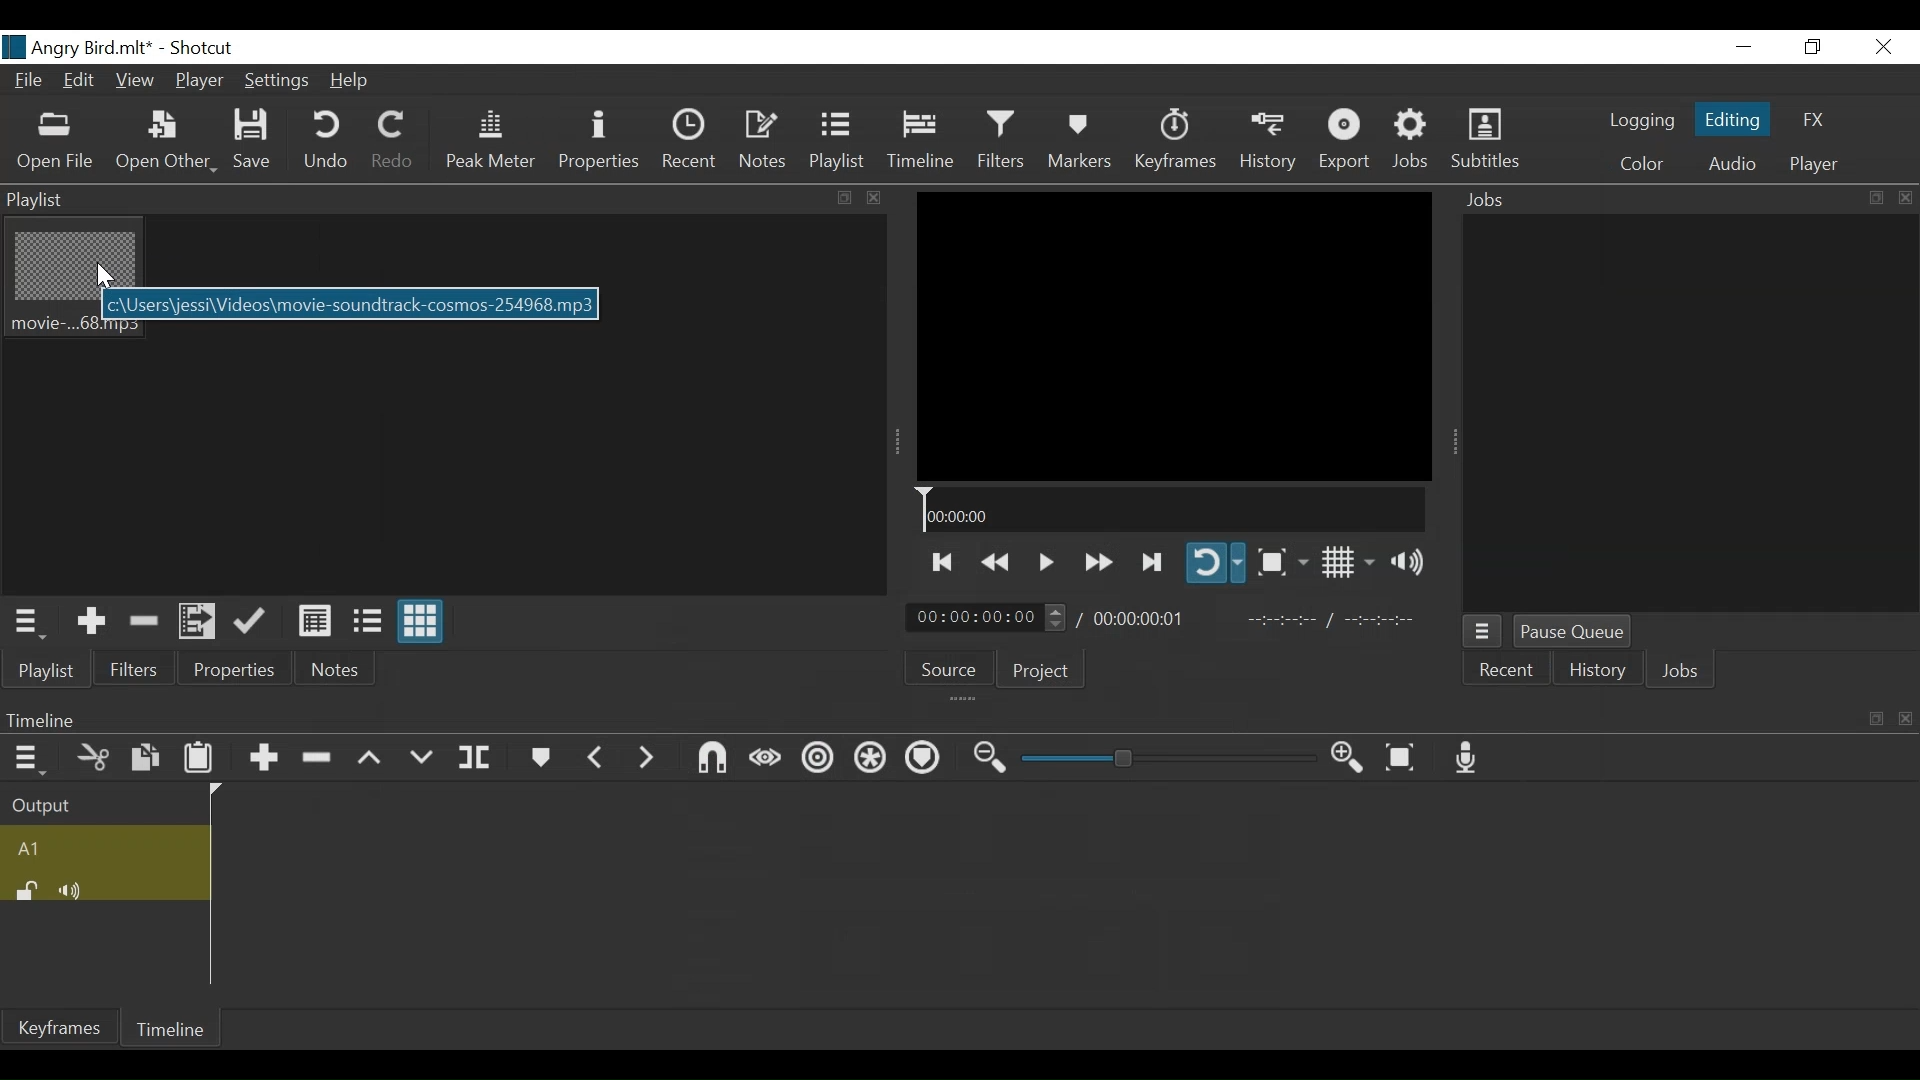 This screenshot has height=1080, width=1920. I want to click on Recent, so click(692, 138).